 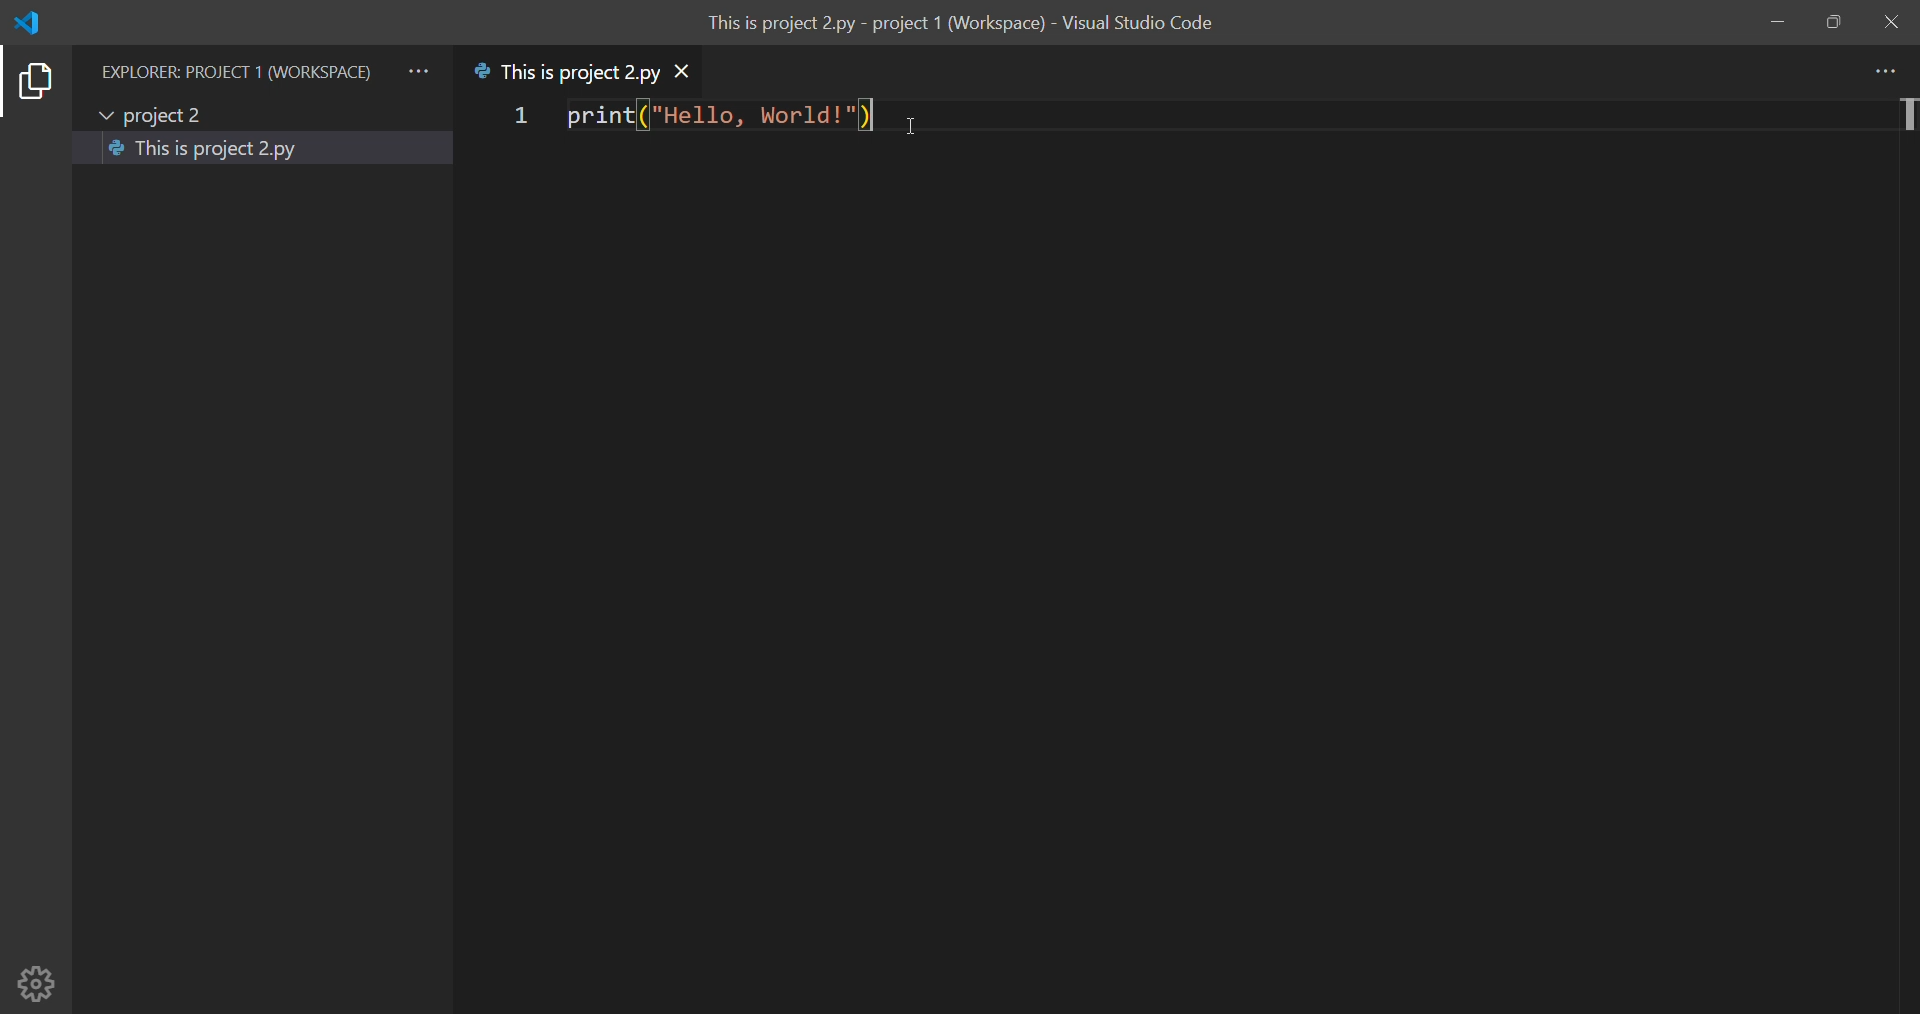 I want to click on This is project 2.py - project 1 (Workspace) - Visual Studio Code, so click(x=970, y=25).